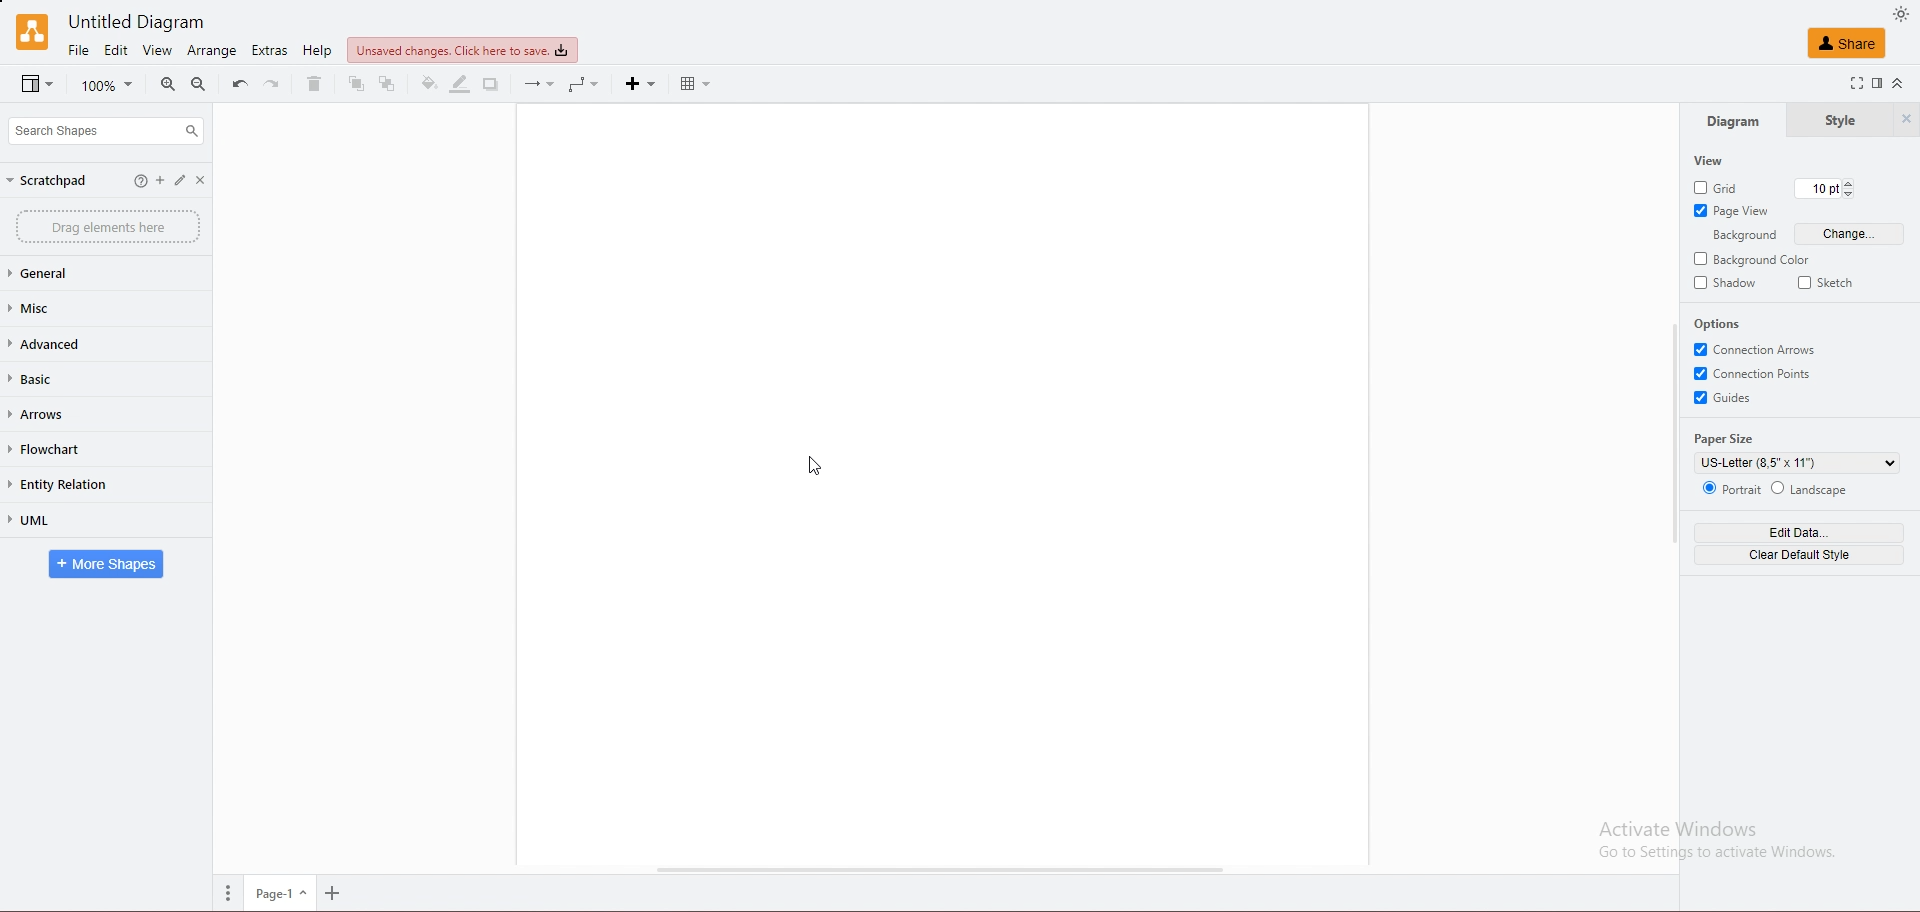  What do you see at coordinates (1721, 325) in the screenshot?
I see `options` at bounding box center [1721, 325].